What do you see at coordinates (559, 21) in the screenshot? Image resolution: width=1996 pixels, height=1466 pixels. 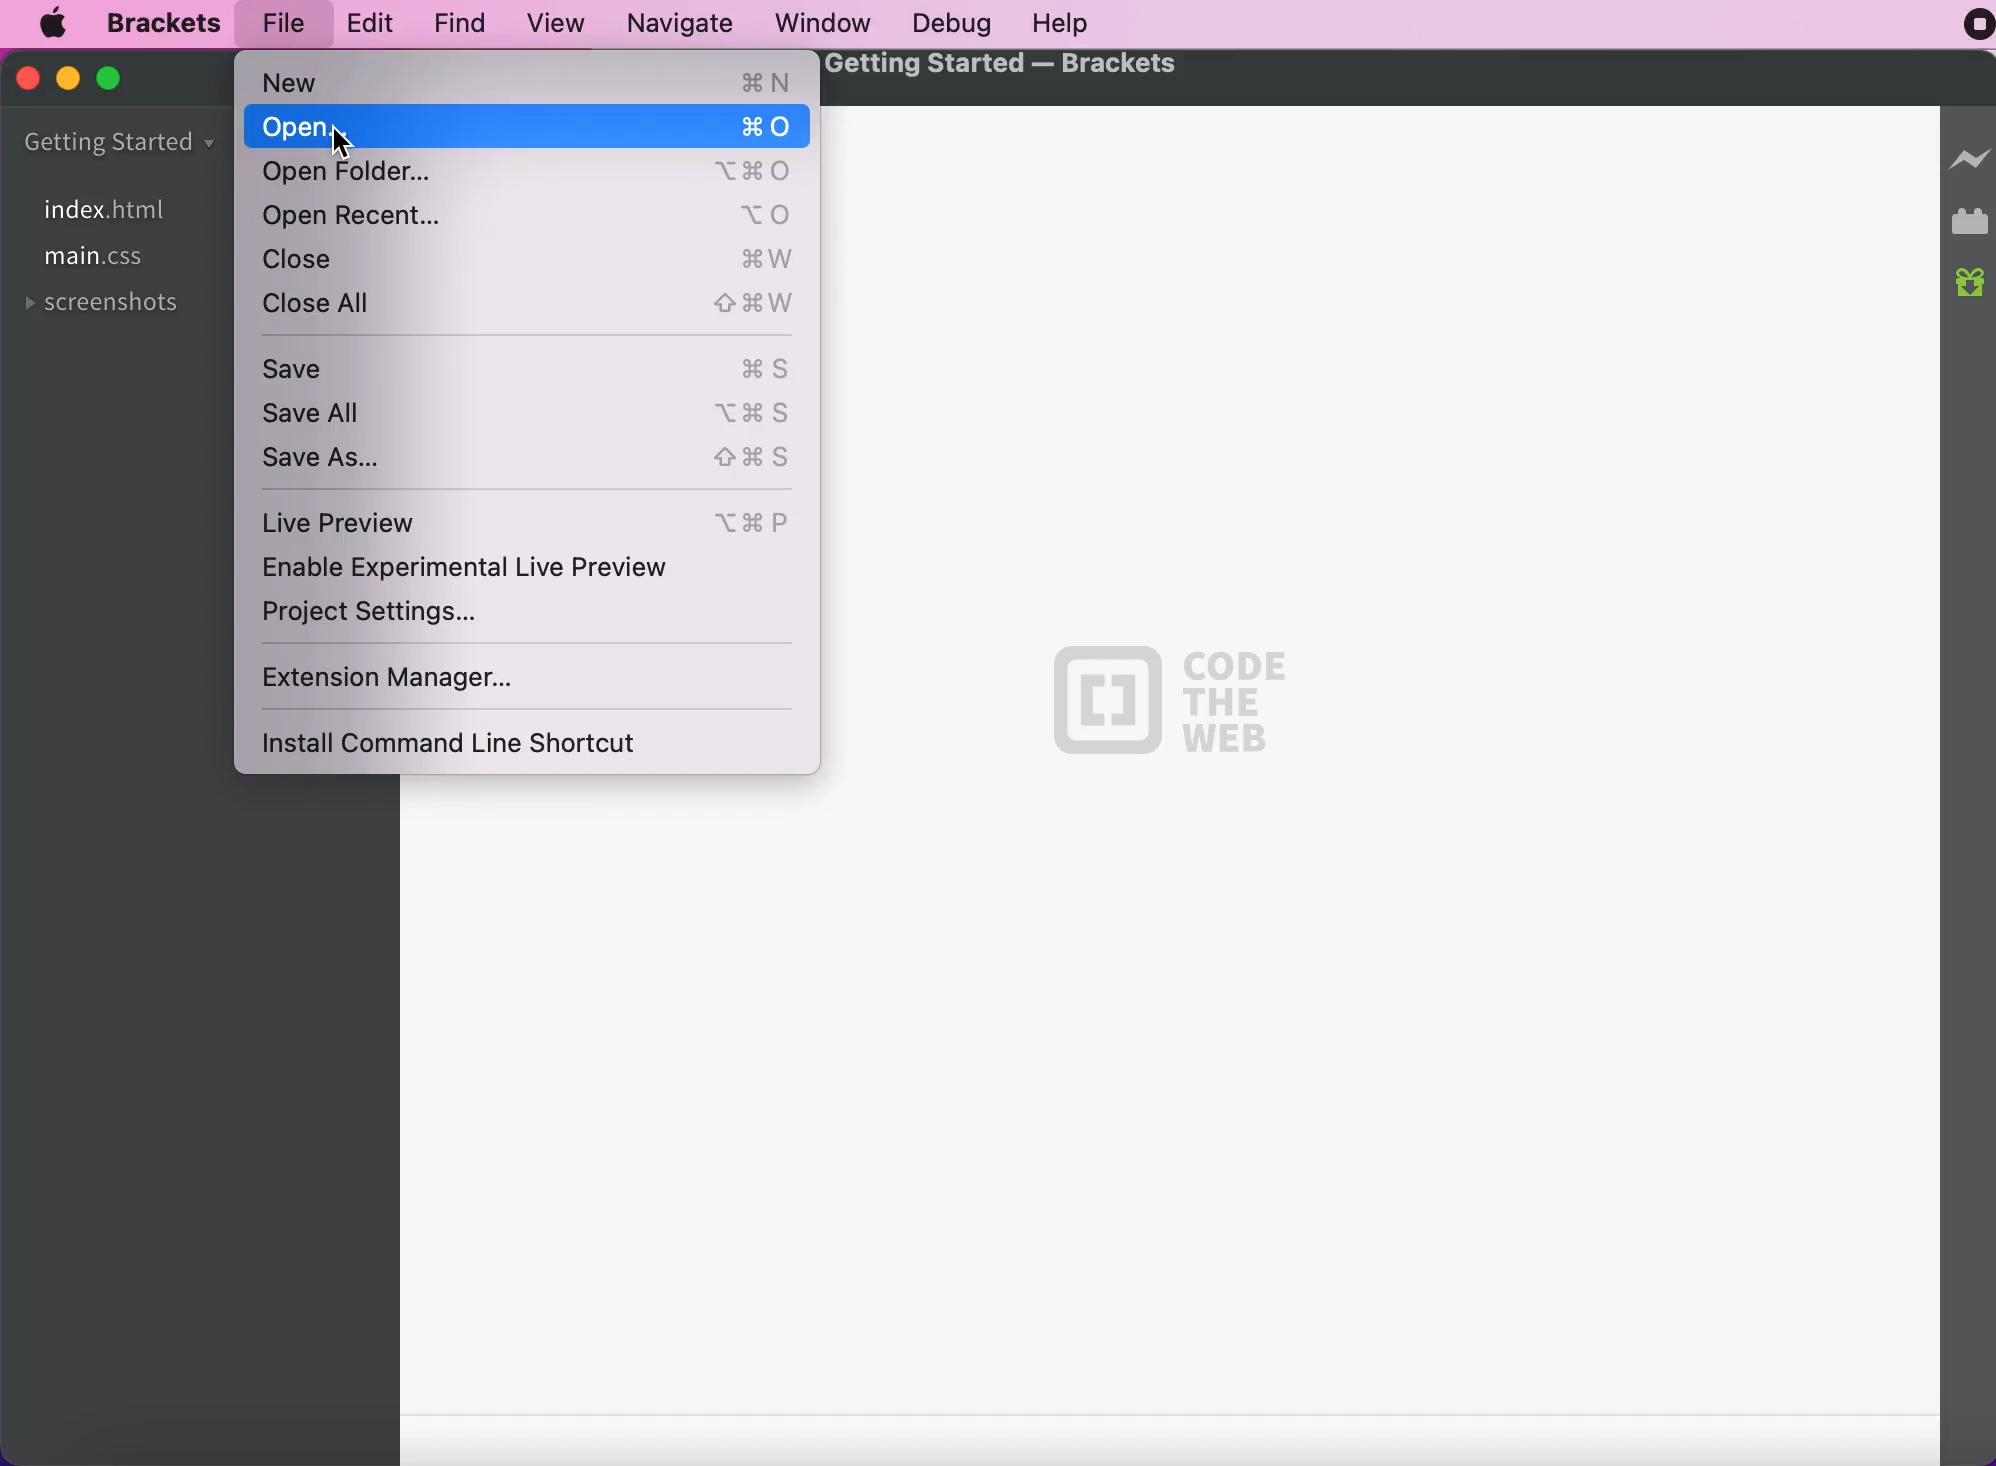 I see `view` at bounding box center [559, 21].